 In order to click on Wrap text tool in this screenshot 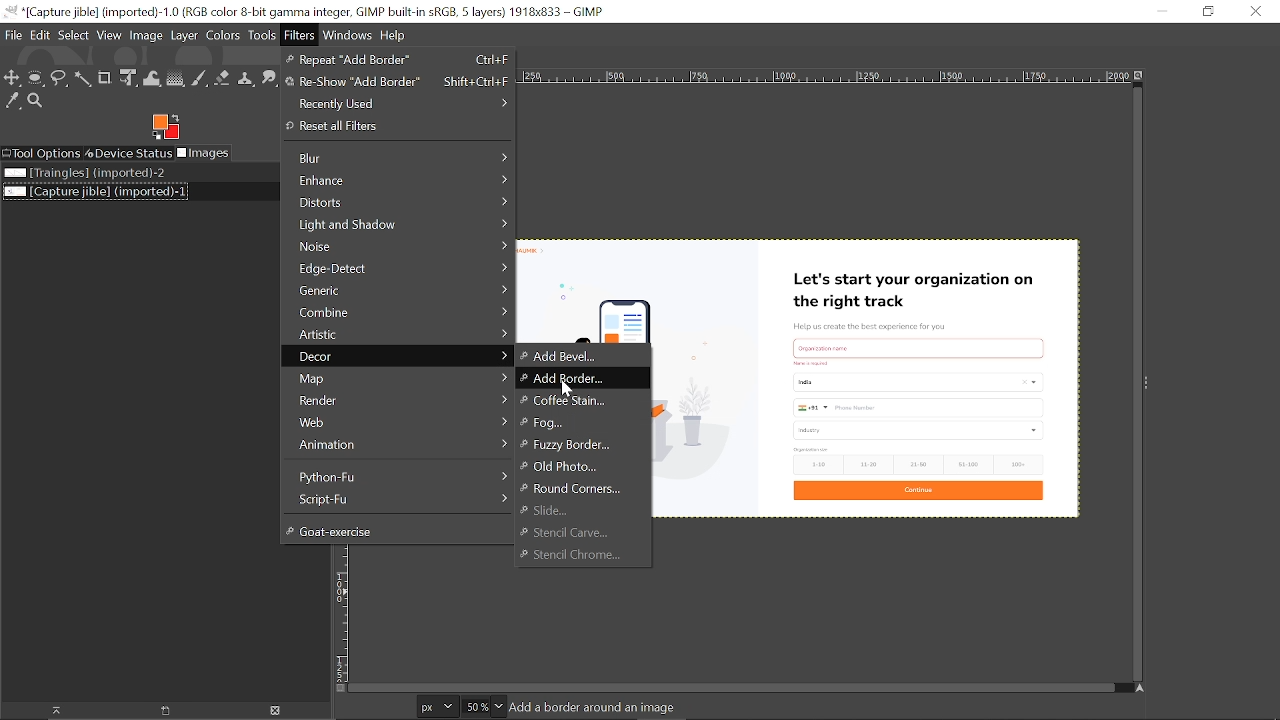, I will do `click(152, 78)`.